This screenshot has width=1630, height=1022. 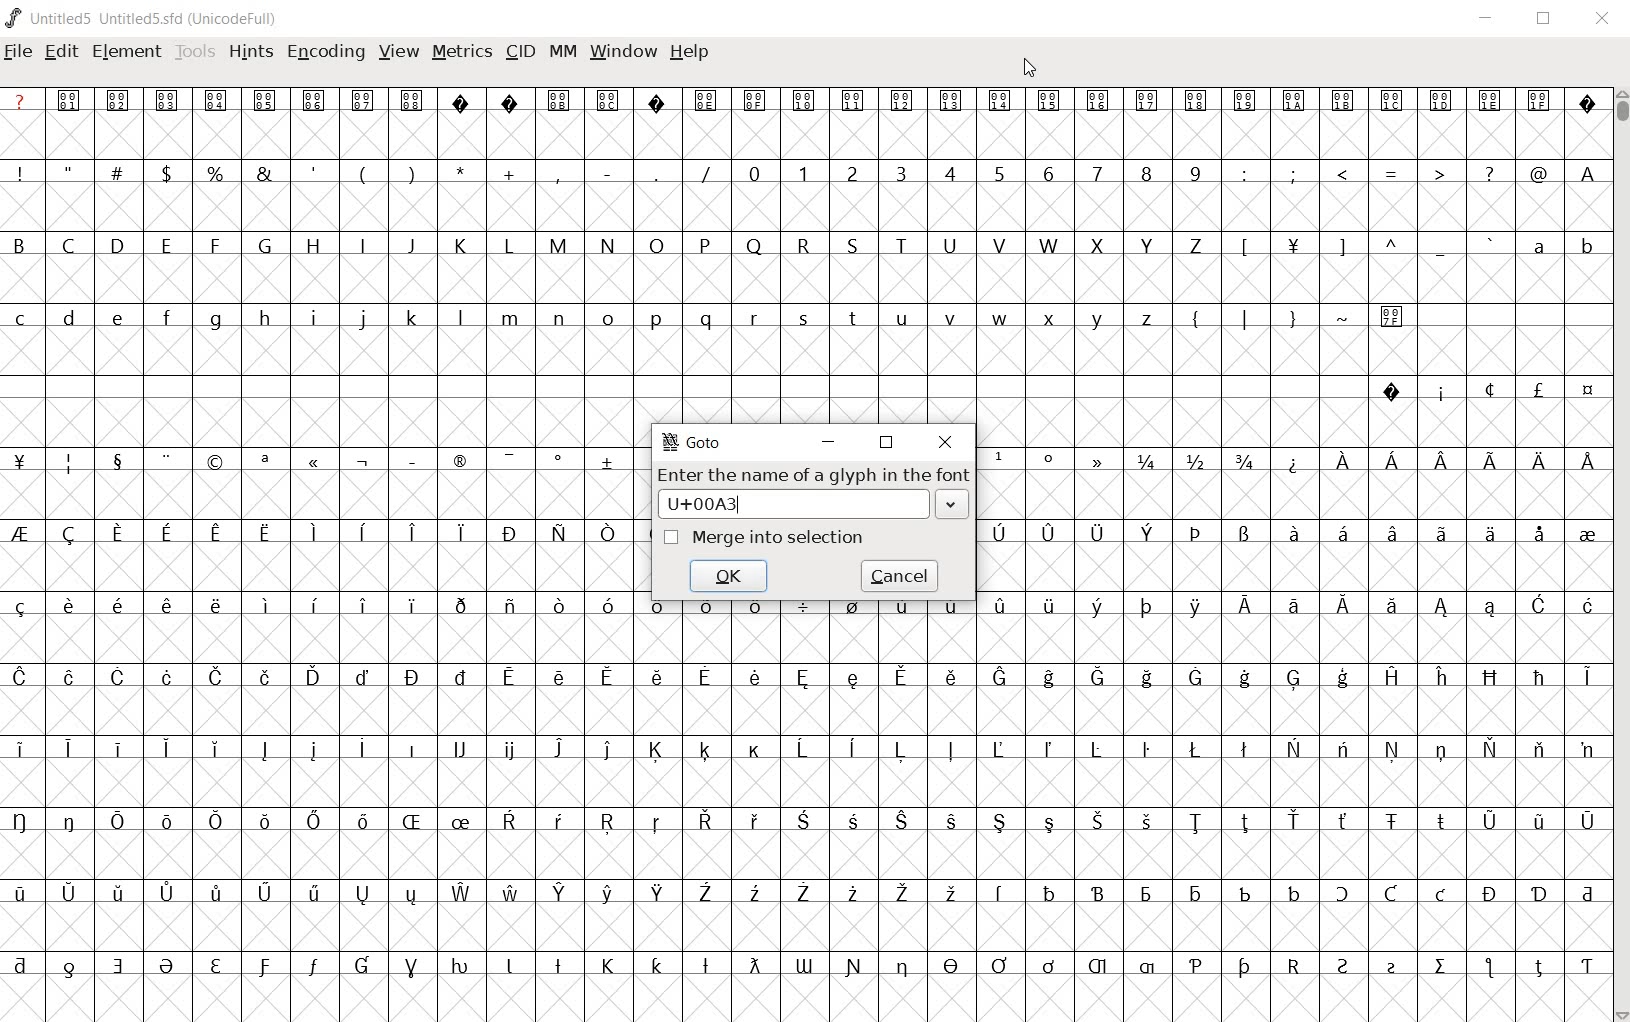 I want to click on Symbol, so click(x=605, y=677).